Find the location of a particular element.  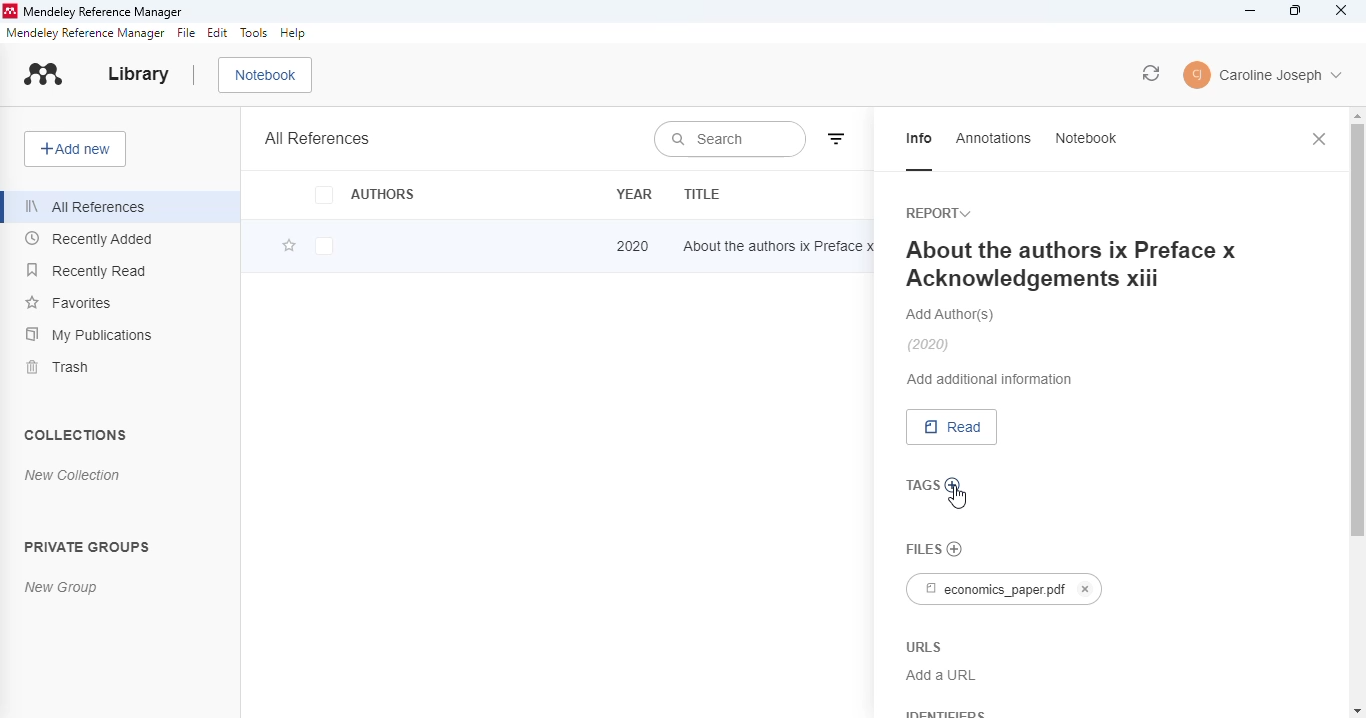

logo is located at coordinates (9, 11).